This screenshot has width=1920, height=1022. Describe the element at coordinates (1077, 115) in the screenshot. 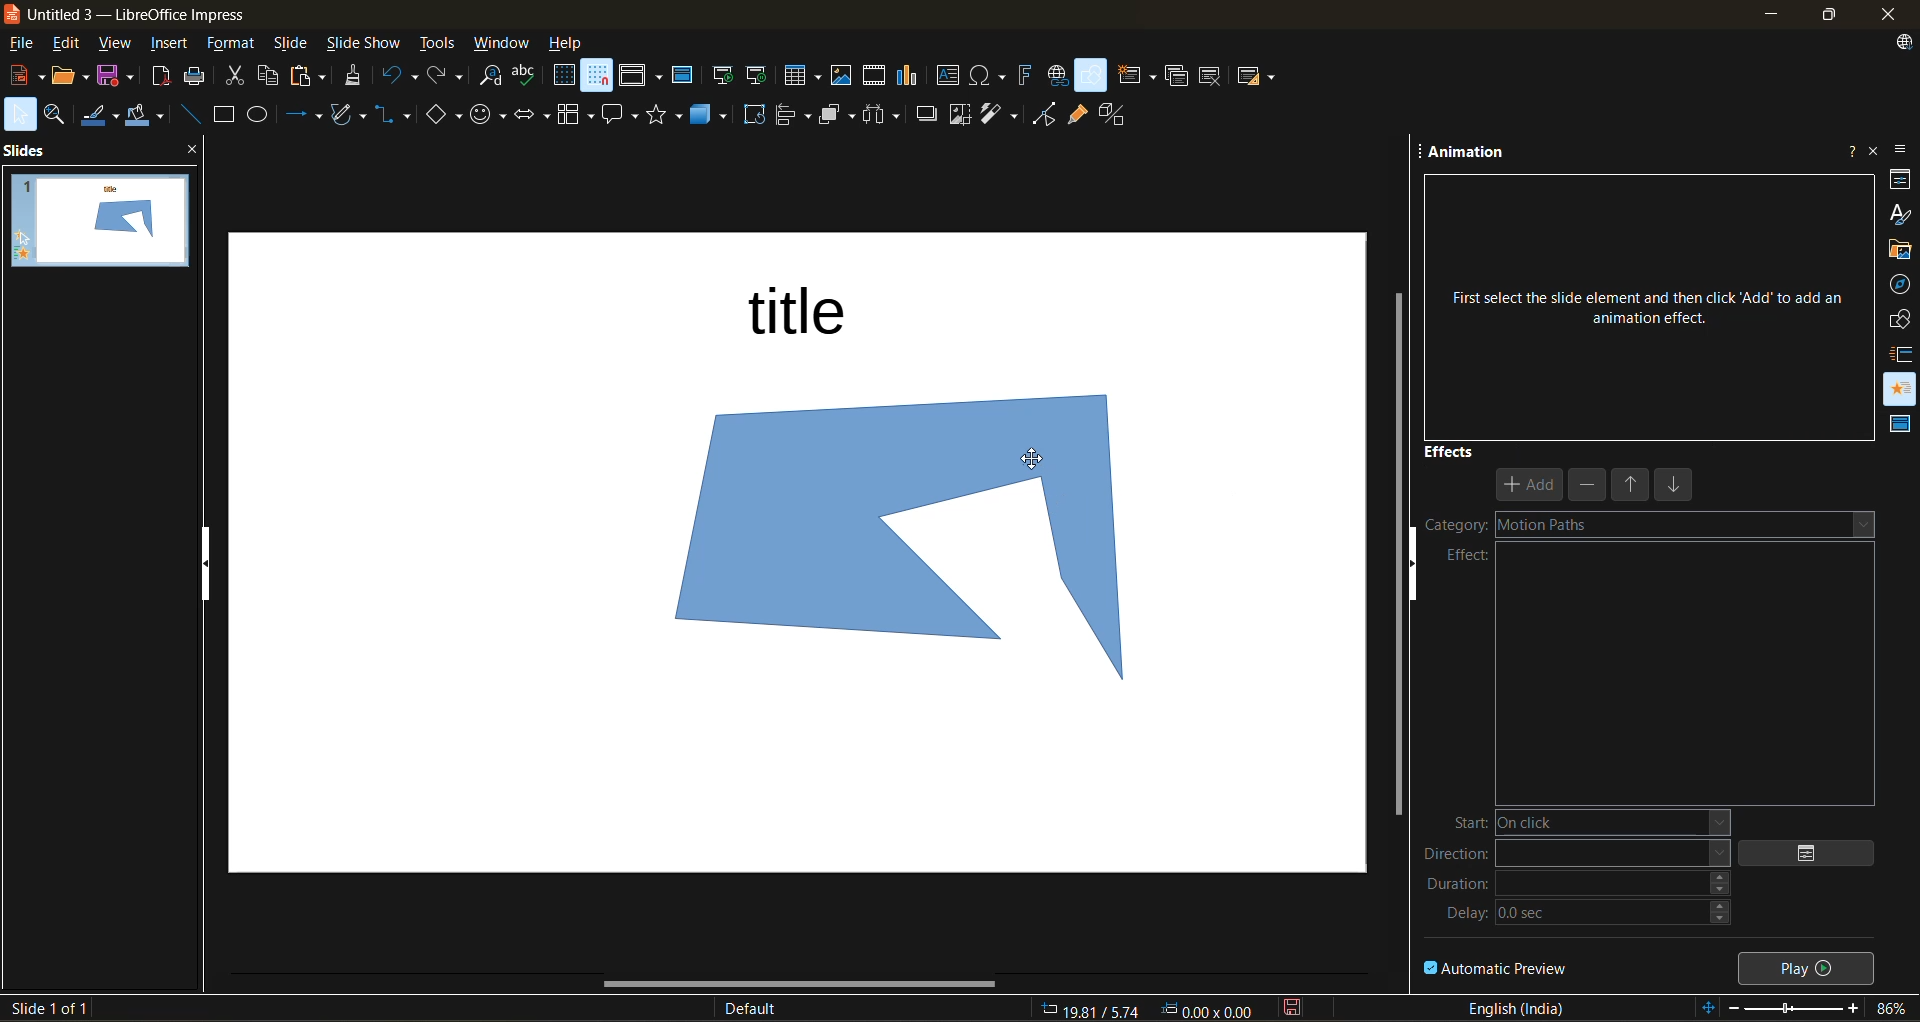

I see `show gluepoint functions` at that location.